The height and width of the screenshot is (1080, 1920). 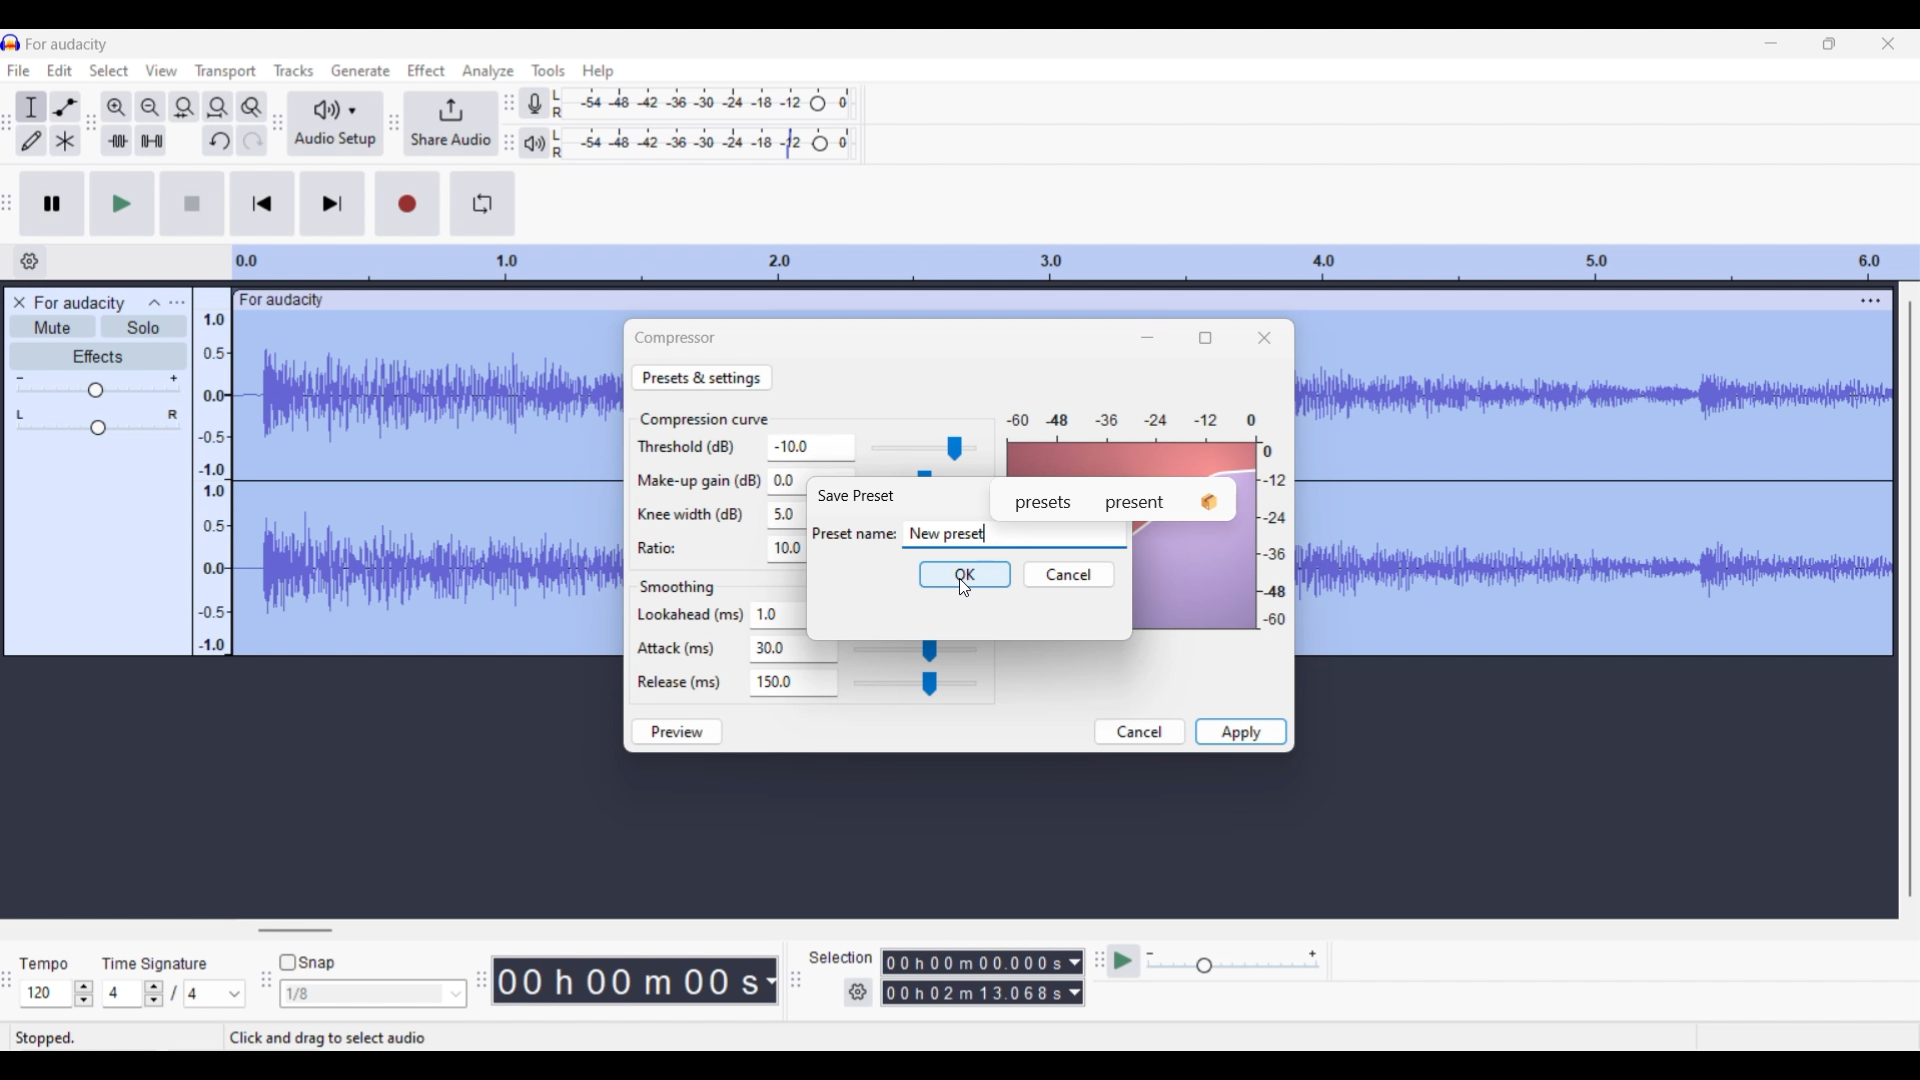 What do you see at coordinates (334, 123) in the screenshot?
I see `Audio setup` at bounding box center [334, 123].